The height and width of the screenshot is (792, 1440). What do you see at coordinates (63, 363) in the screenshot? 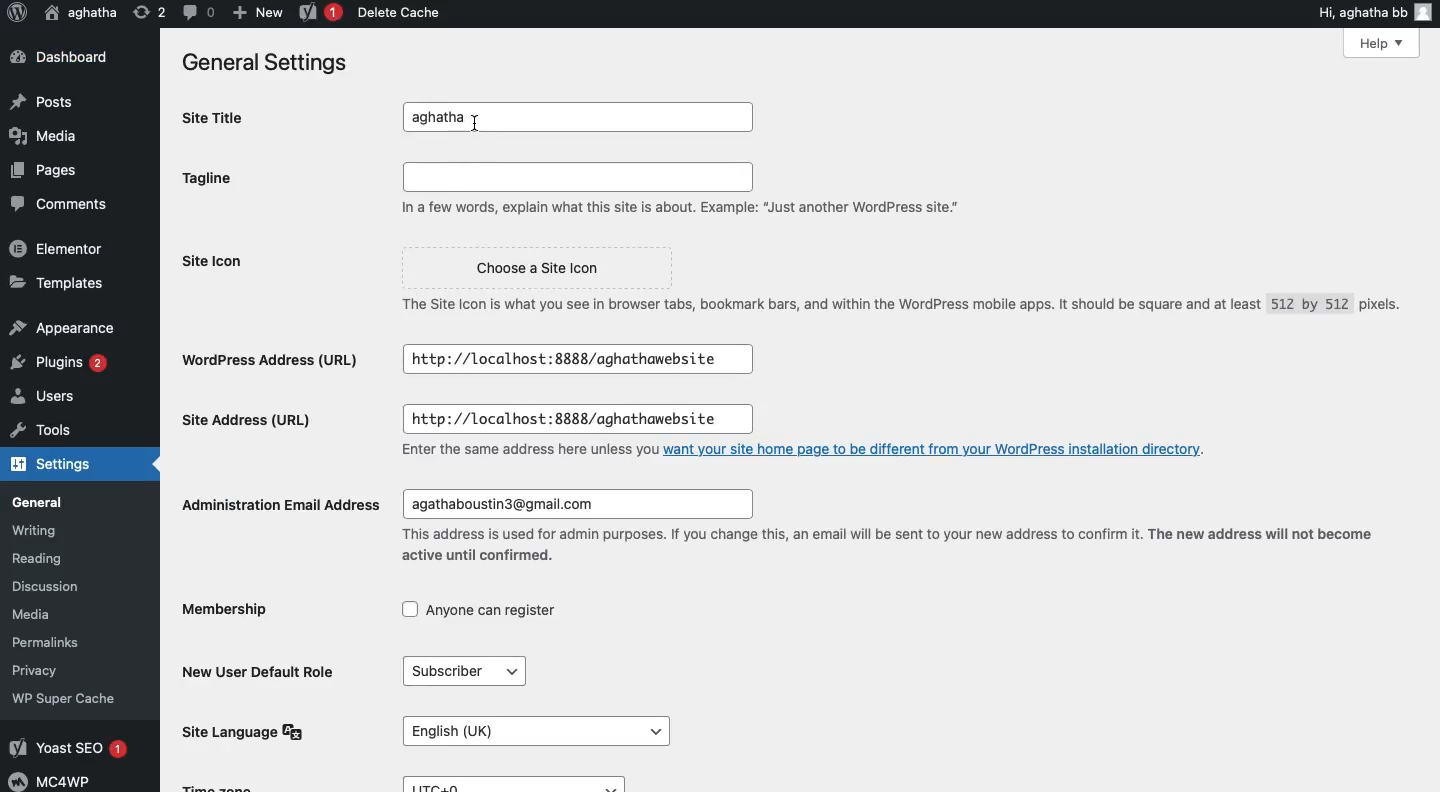
I see `Plugins` at bounding box center [63, 363].